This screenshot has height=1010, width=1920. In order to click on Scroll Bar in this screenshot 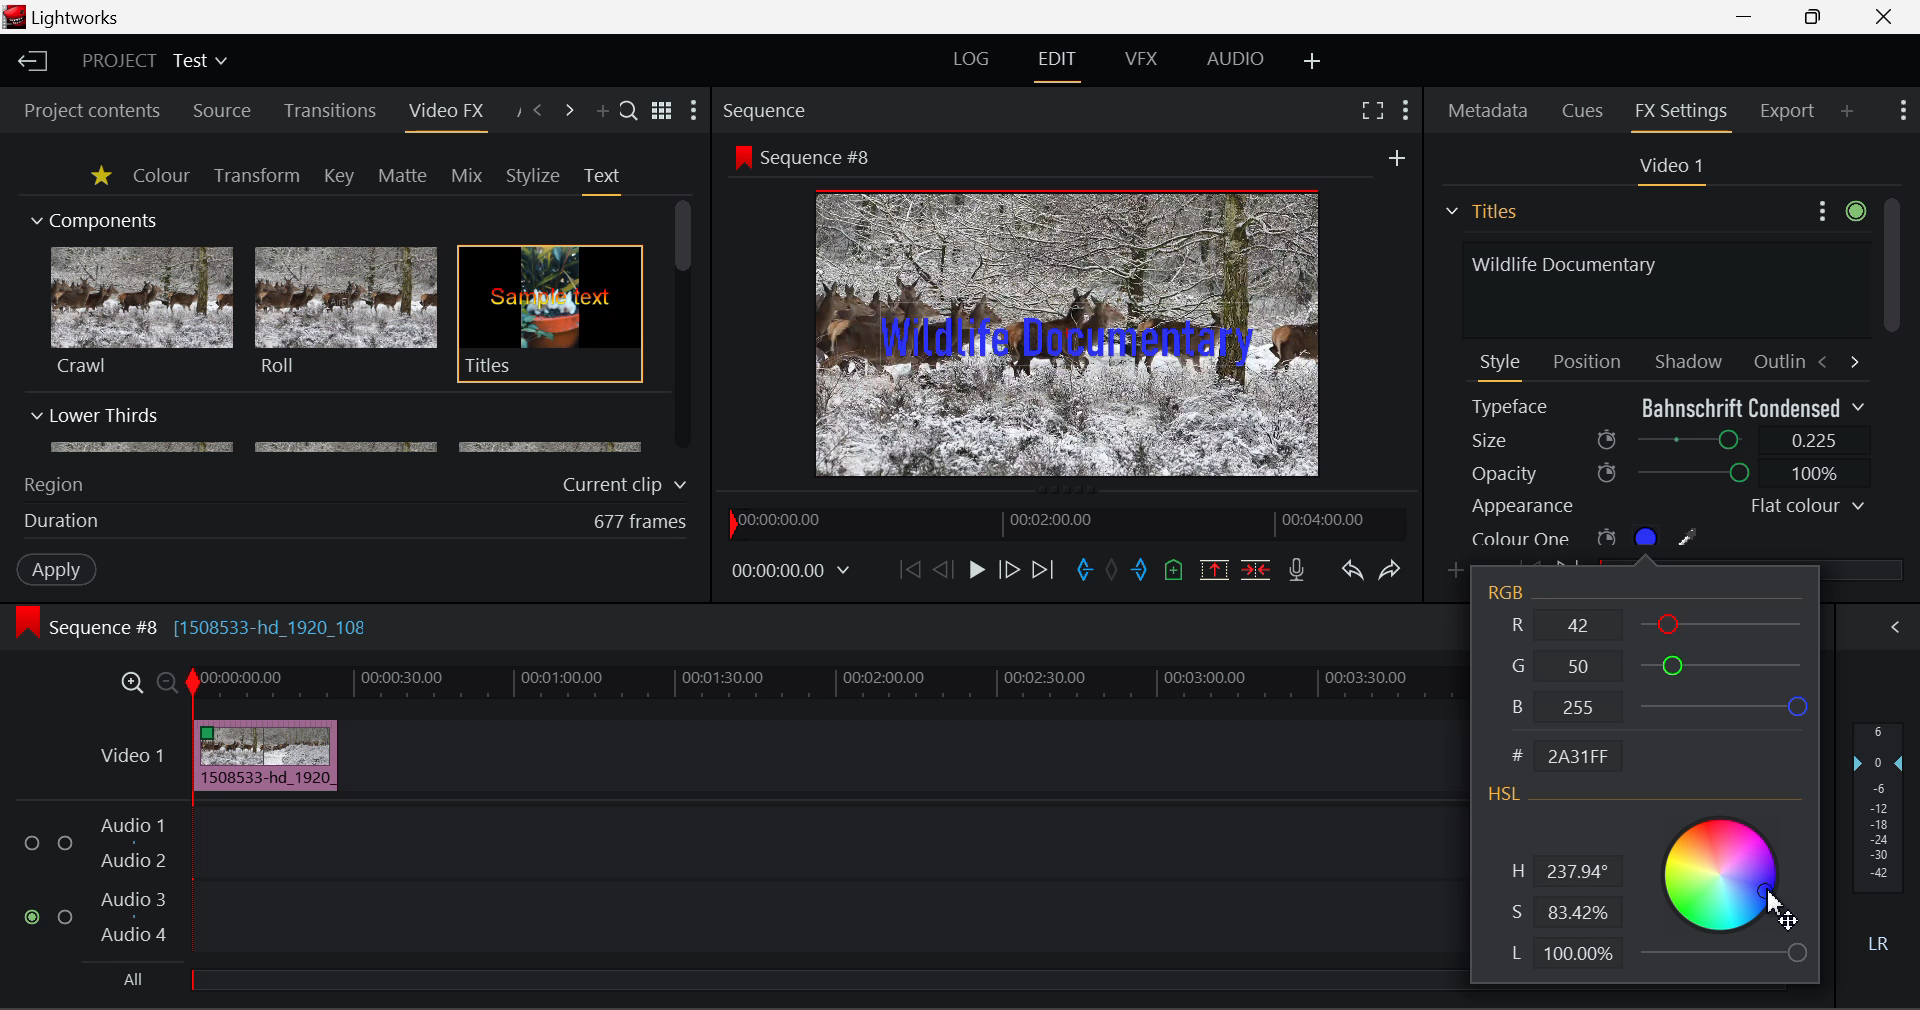, I will do `click(1891, 373)`.